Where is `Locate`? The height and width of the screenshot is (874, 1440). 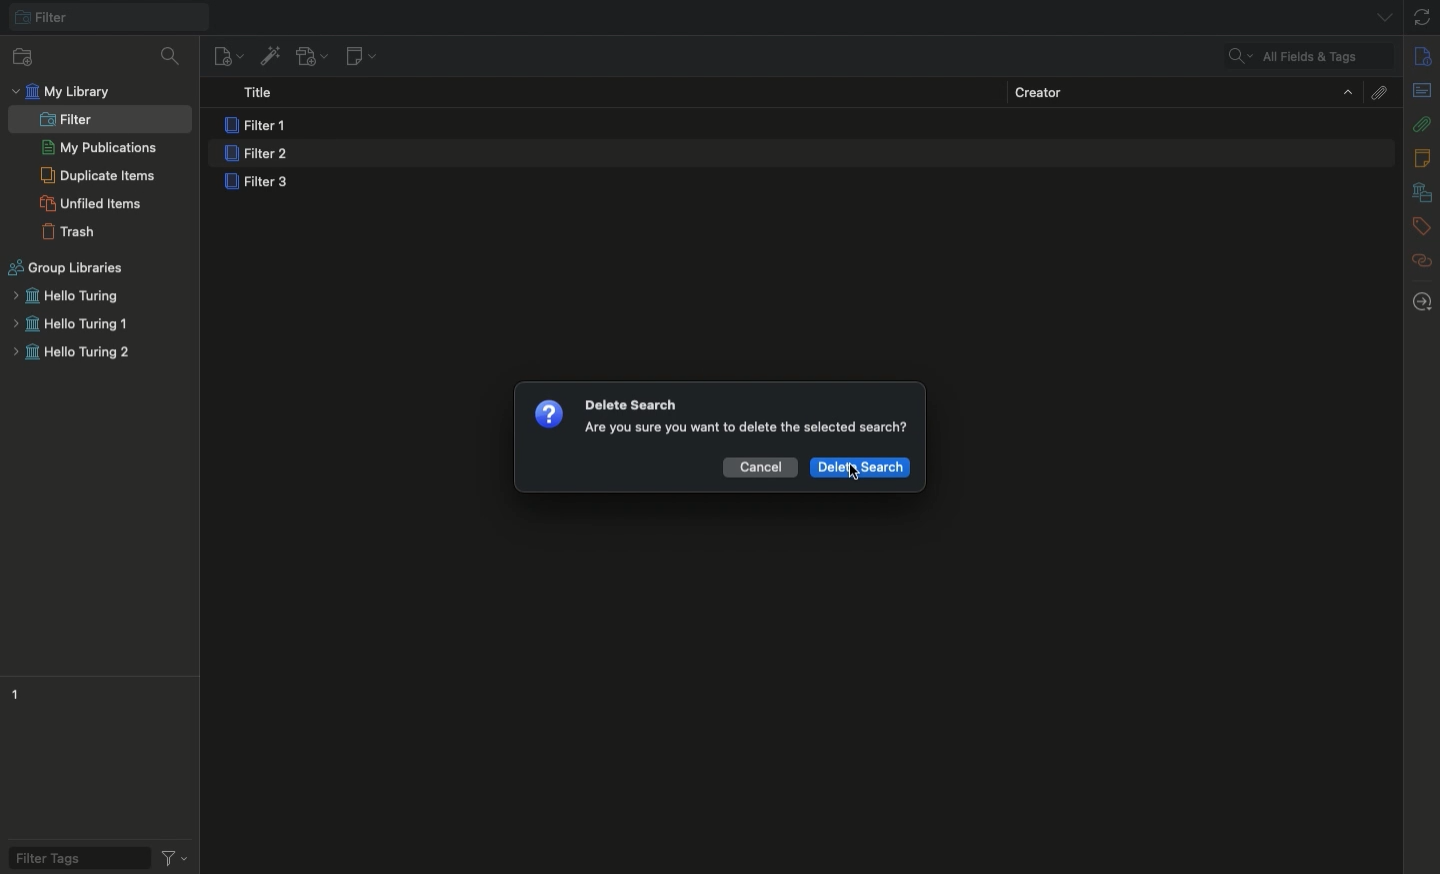
Locate is located at coordinates (1422, 302).